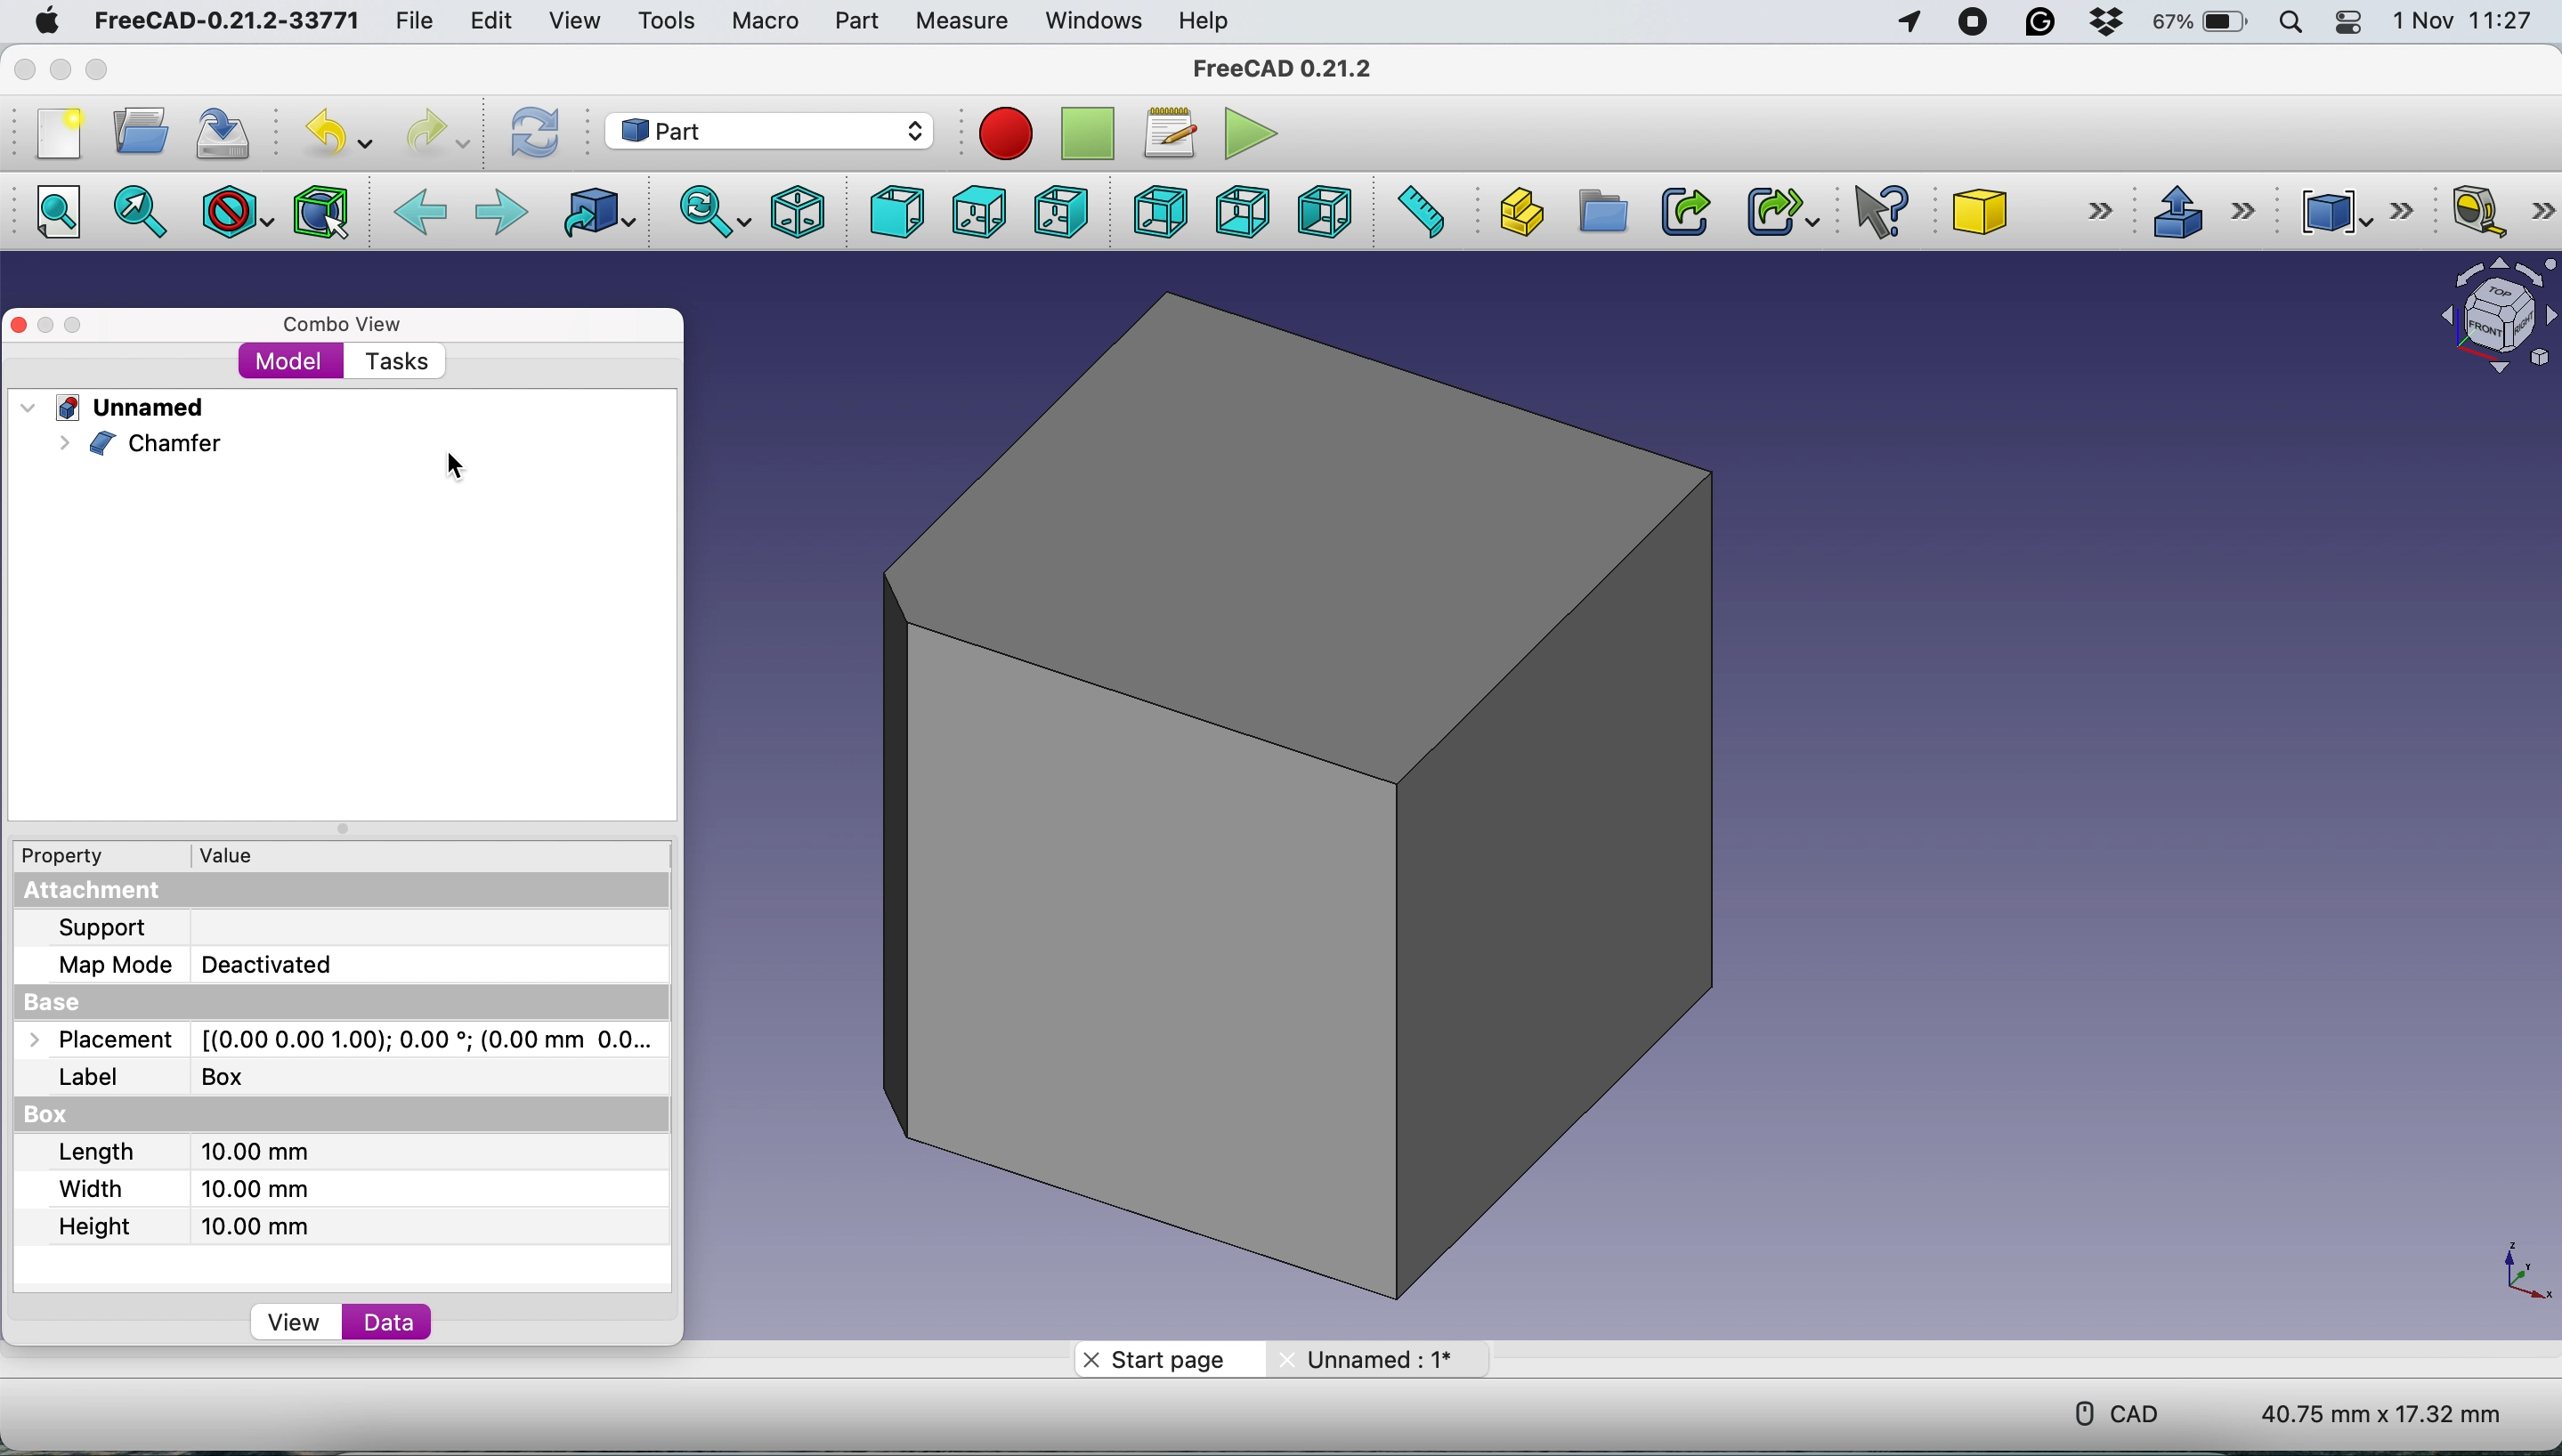 This screenshot has height=1456, width=2562. I want to click on view, so click(574, 21).